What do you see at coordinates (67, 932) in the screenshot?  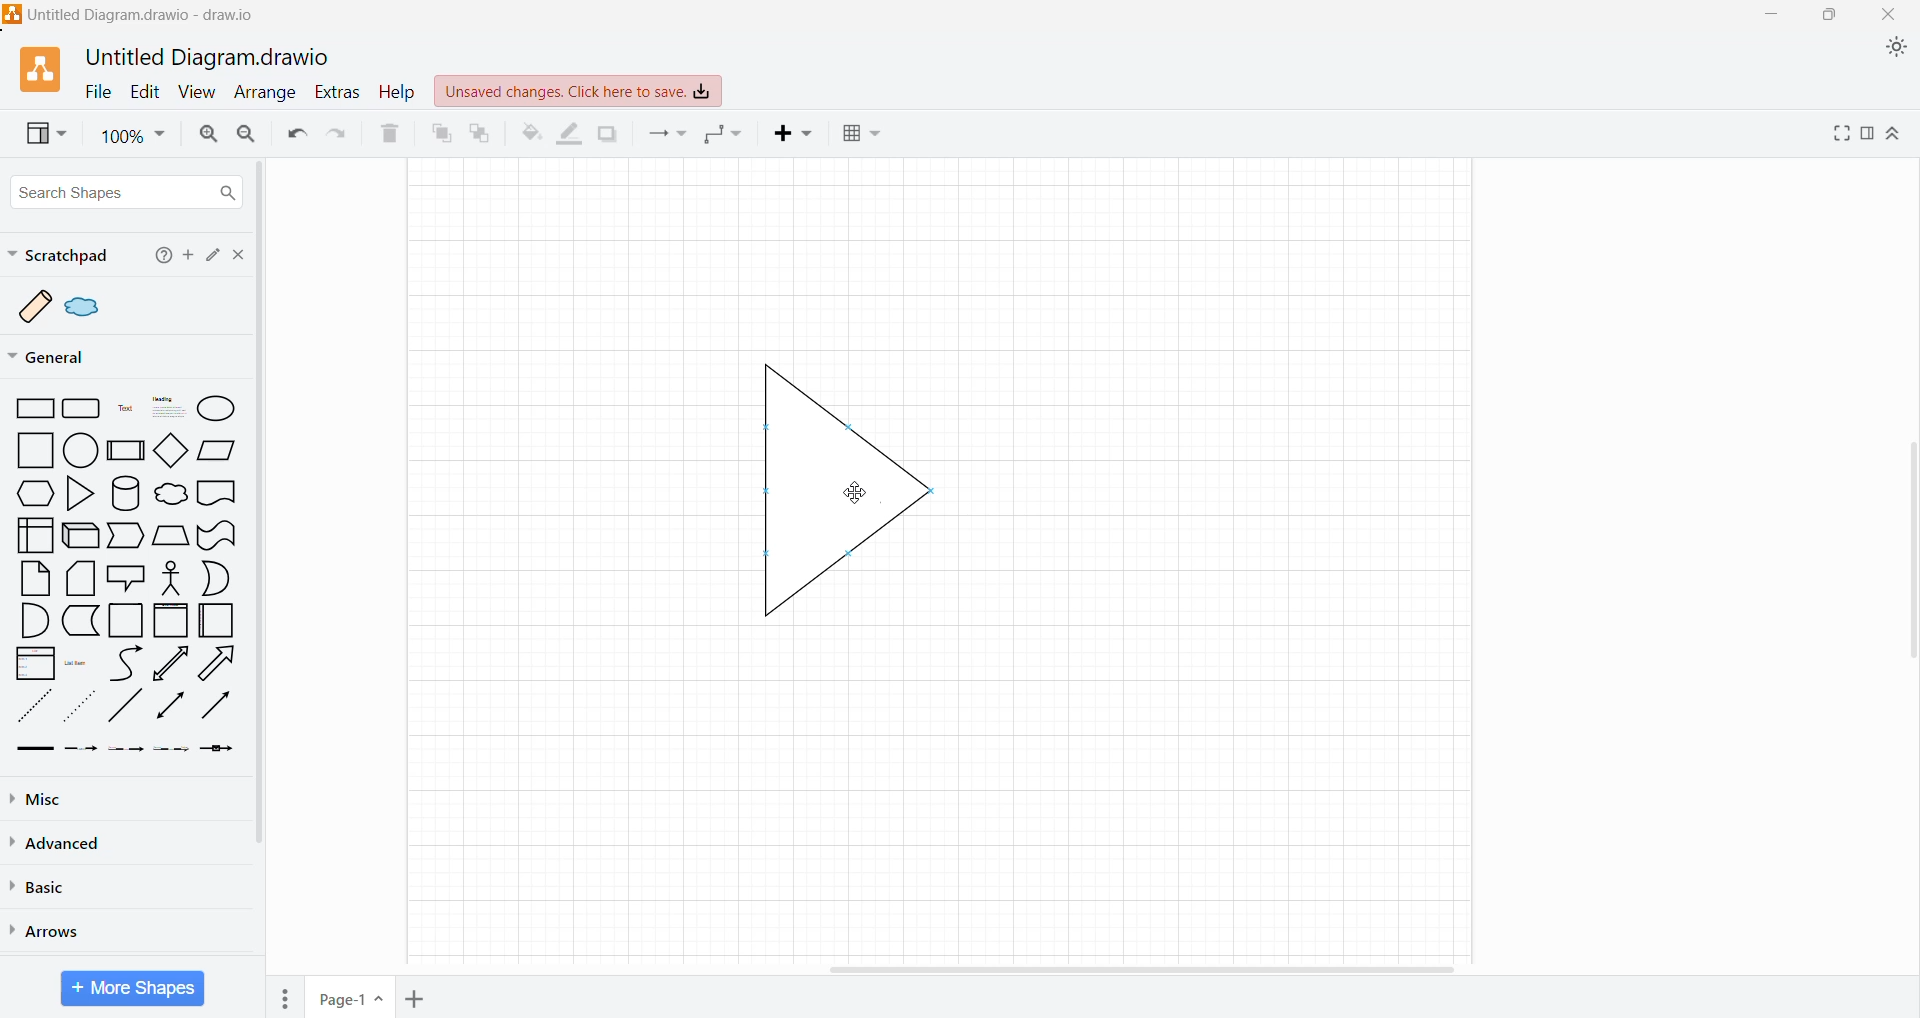 I see `Arrows` at bounding box center [67, 932].